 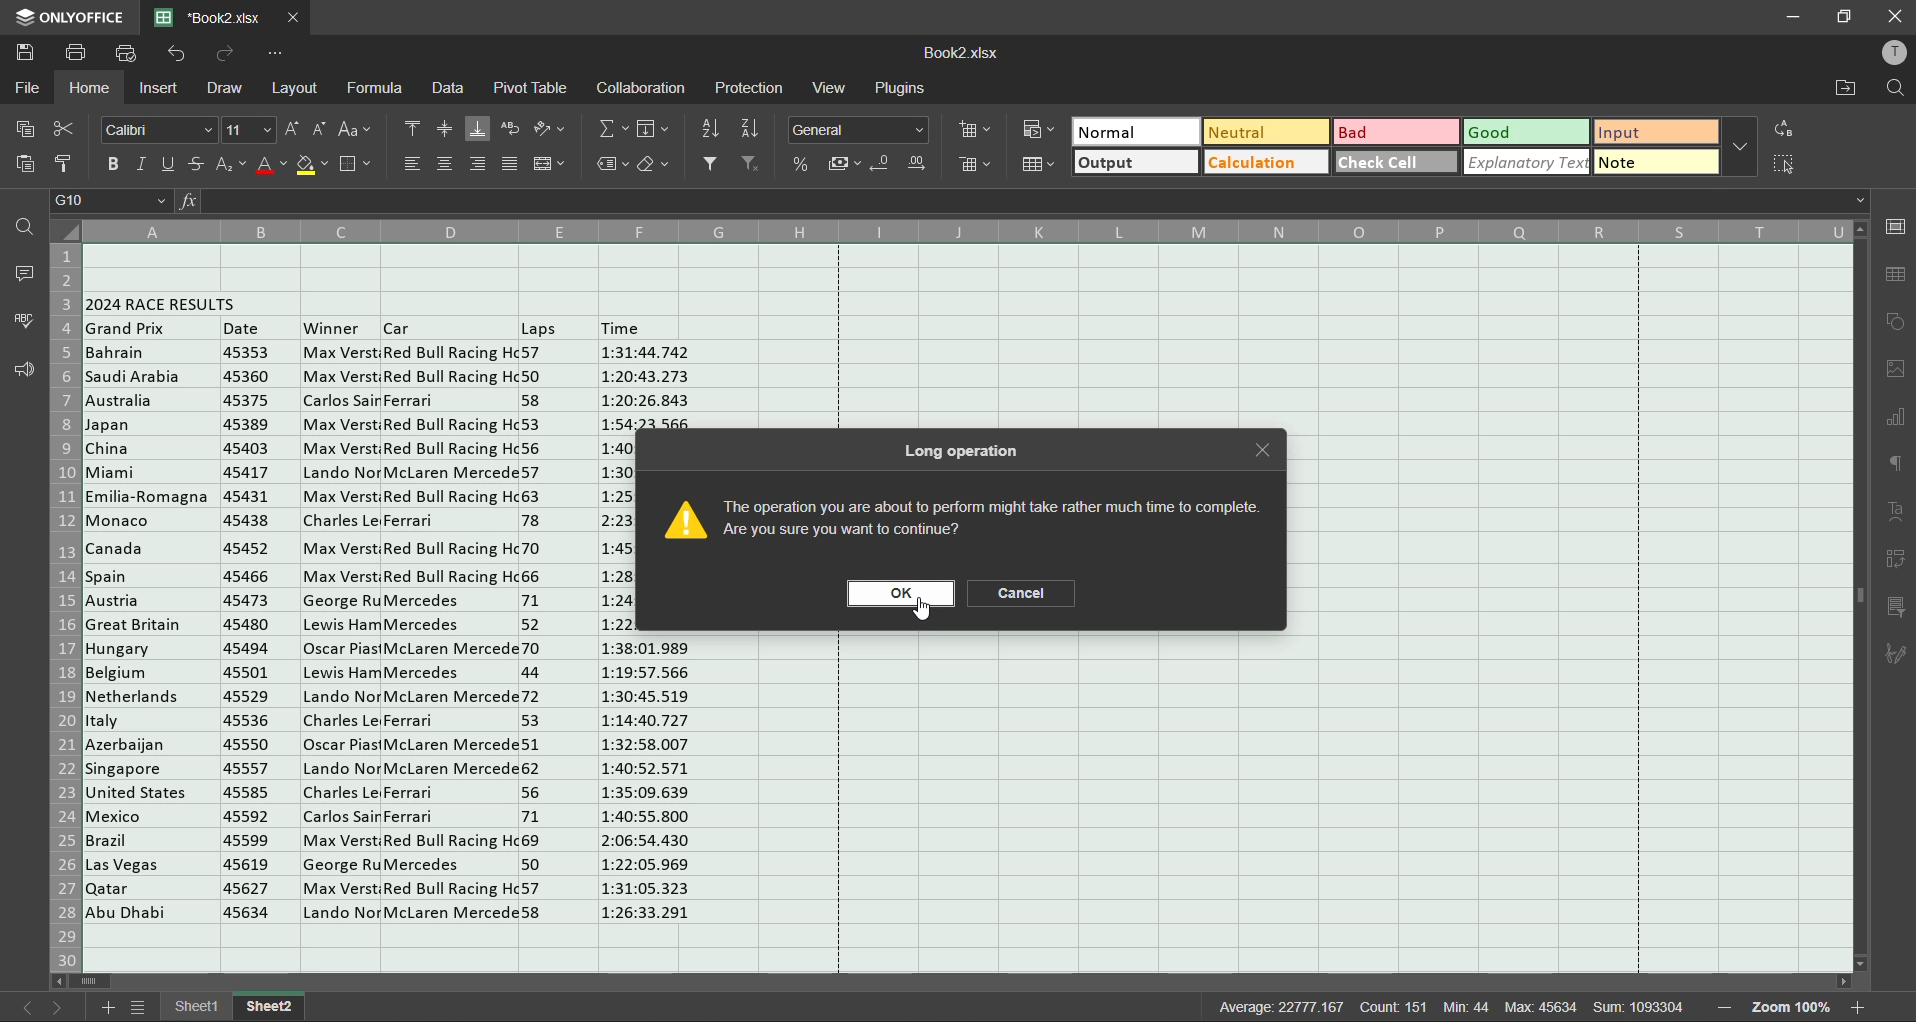 What do you see at coordinates (411, 129) in the screenshot?
I see `align top` at bounding box center [411, 129].